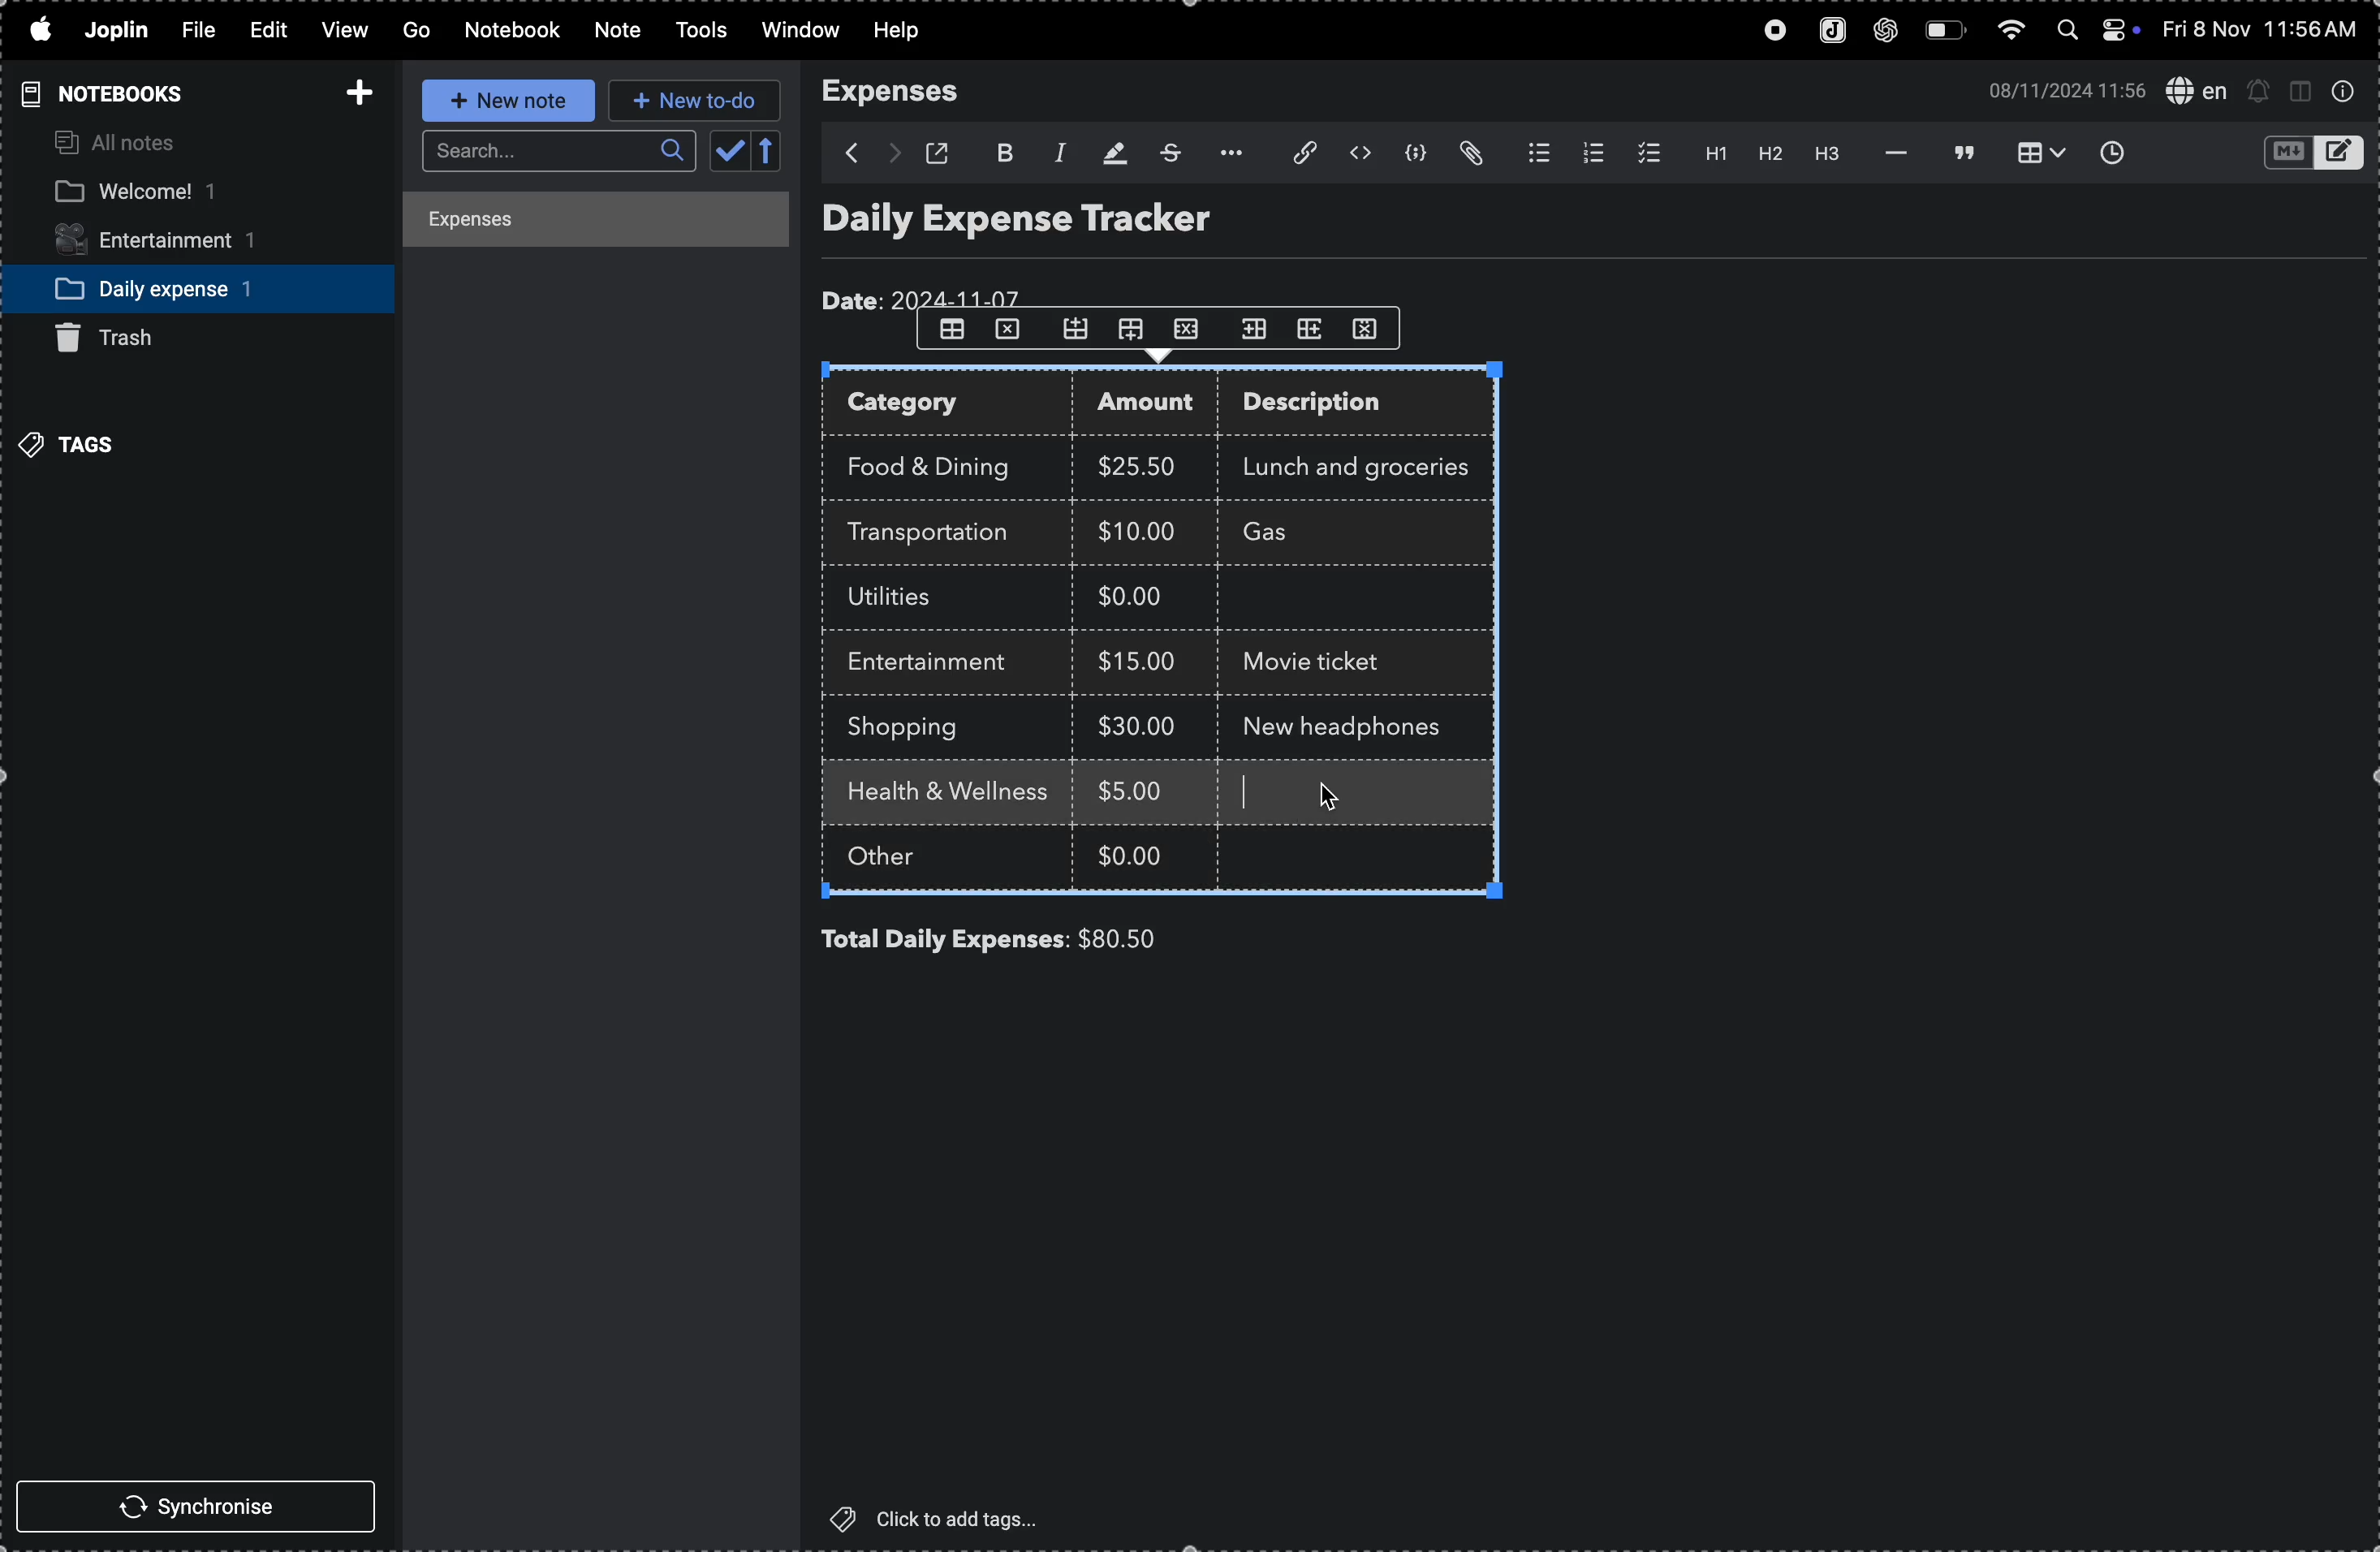  I want to click on shift coloumn to left, so click(1312, 328).